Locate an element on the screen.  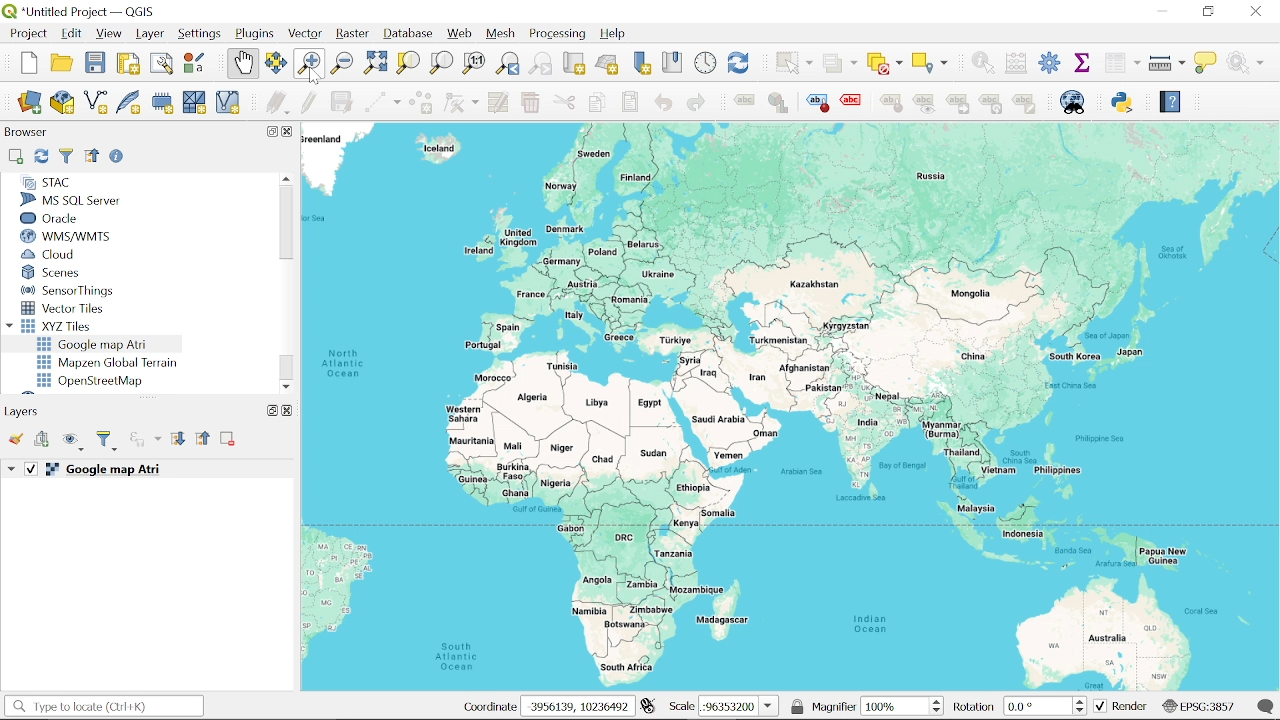
Zoom out is located at coordinates (342, 64).